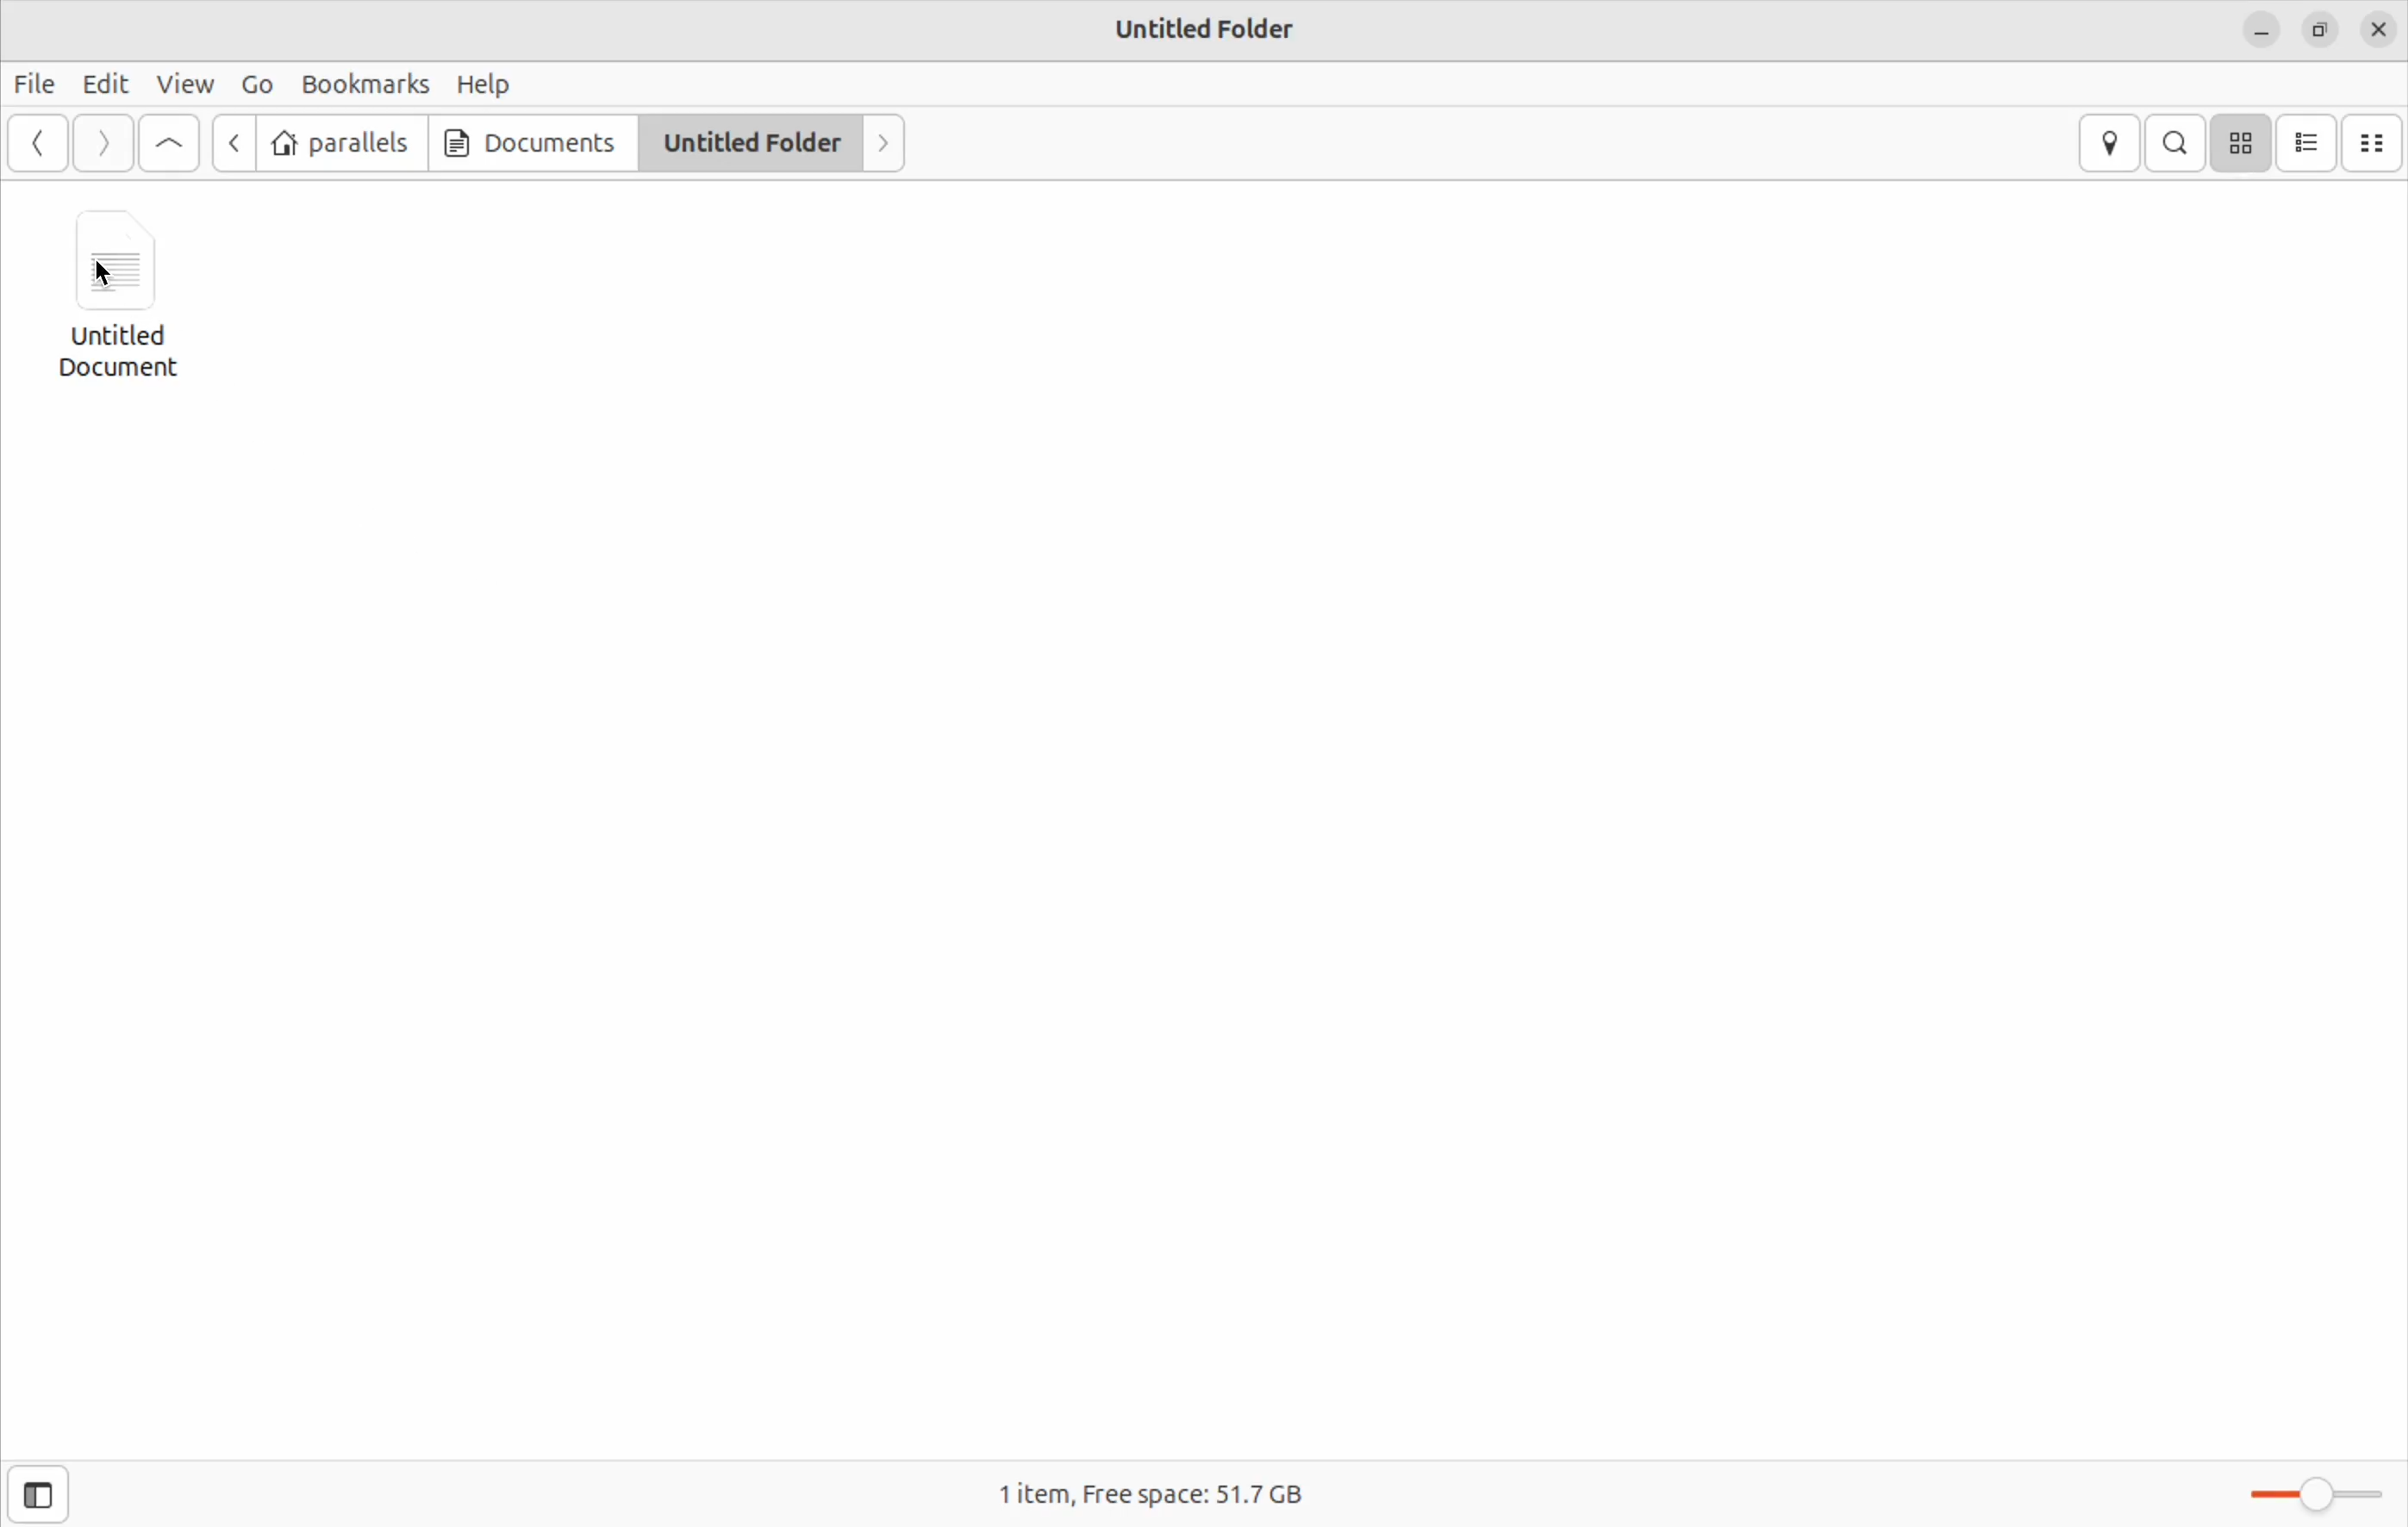 The width and height of the screenshot is (2408, 1527). What do you see at coordinates (747, 141) in the screenshot?
I see `untitled folder` at bounding box center [747, 141].